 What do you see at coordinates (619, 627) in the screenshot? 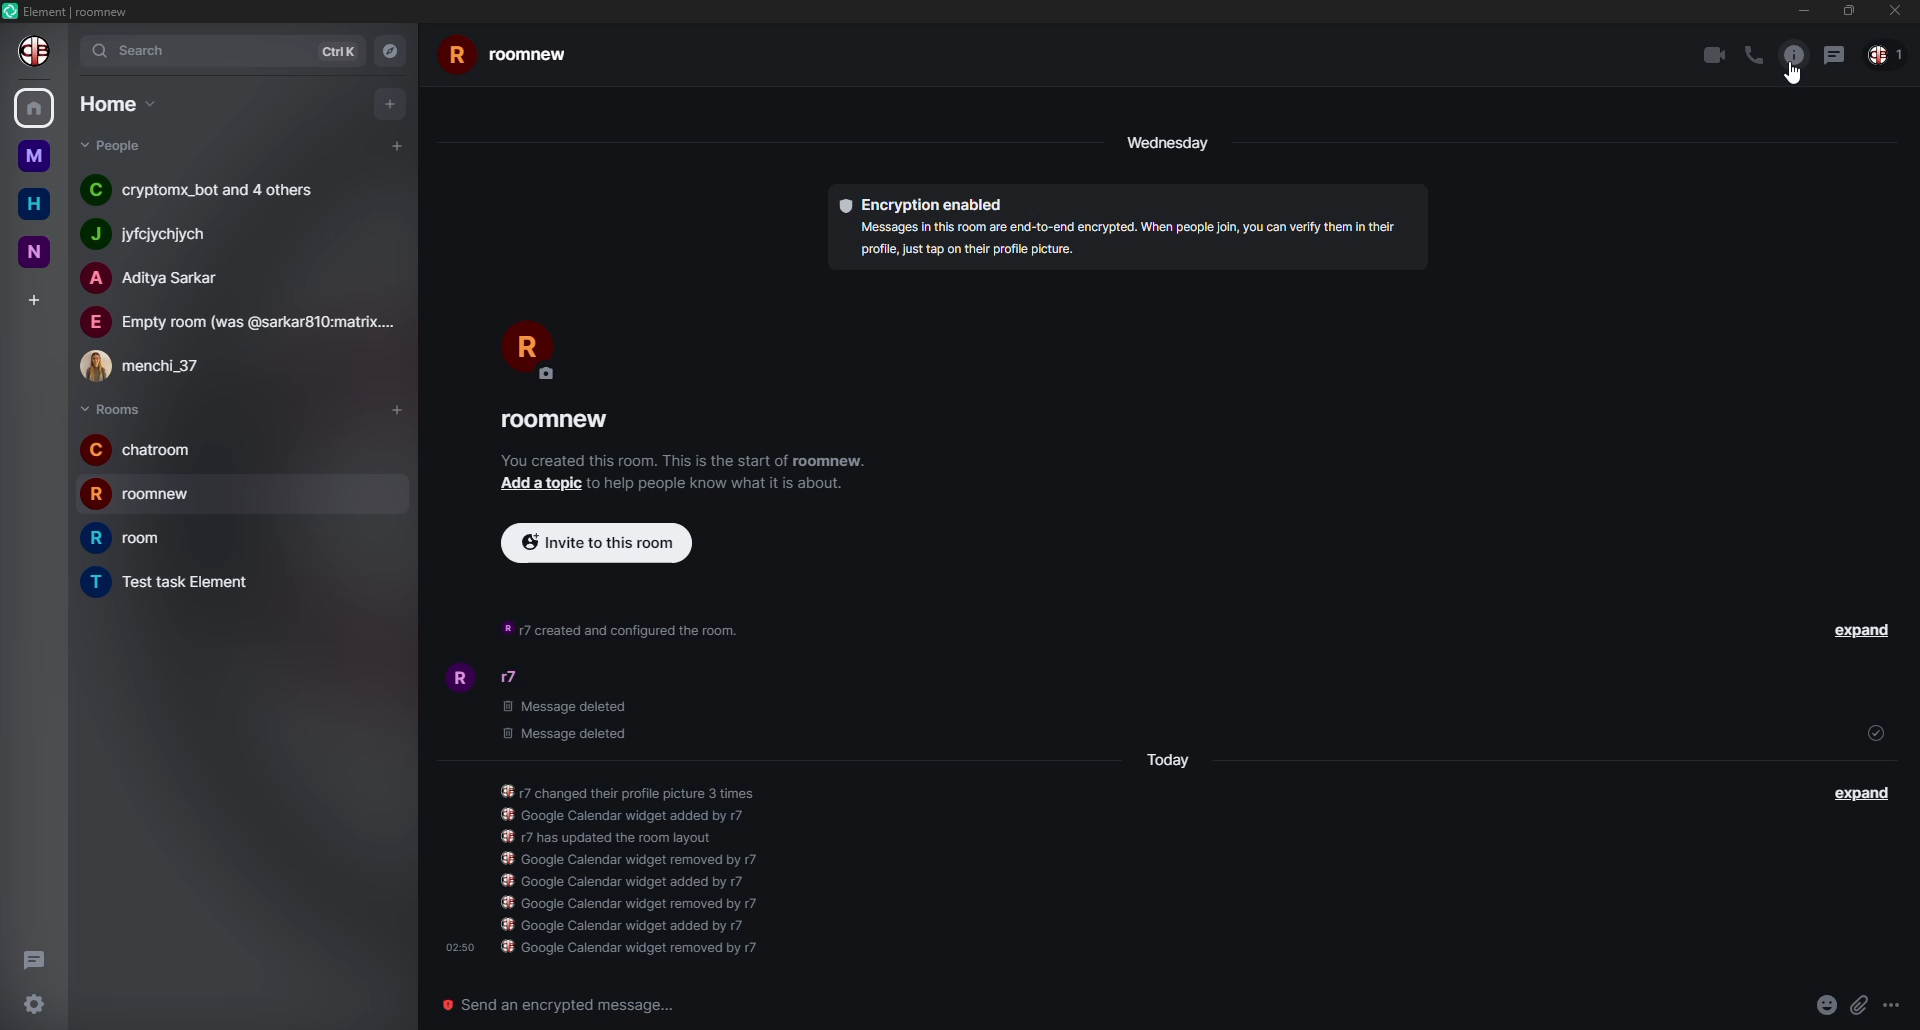
I see `info` at bounding box center [619, 627].